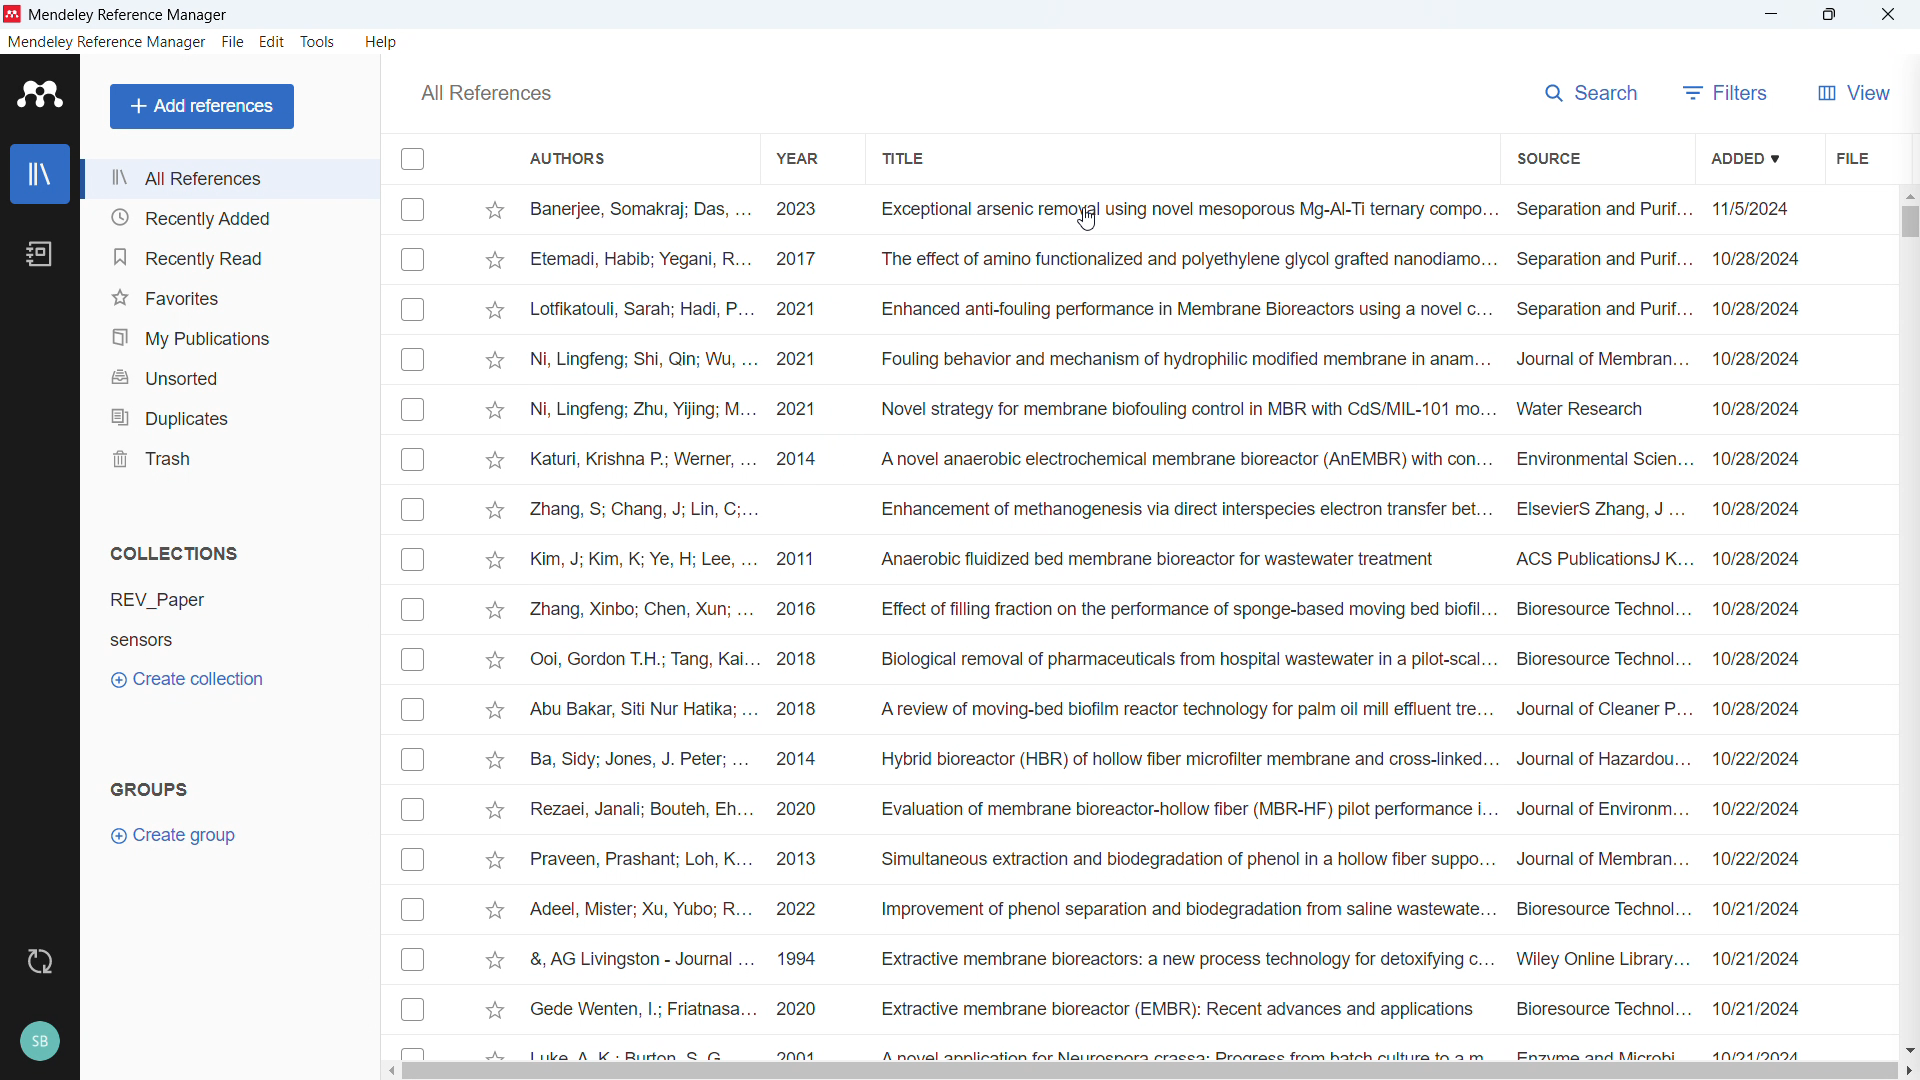  Describe the element at coordinates (228, 295) in the screenshot. I see `favorites` at that location.